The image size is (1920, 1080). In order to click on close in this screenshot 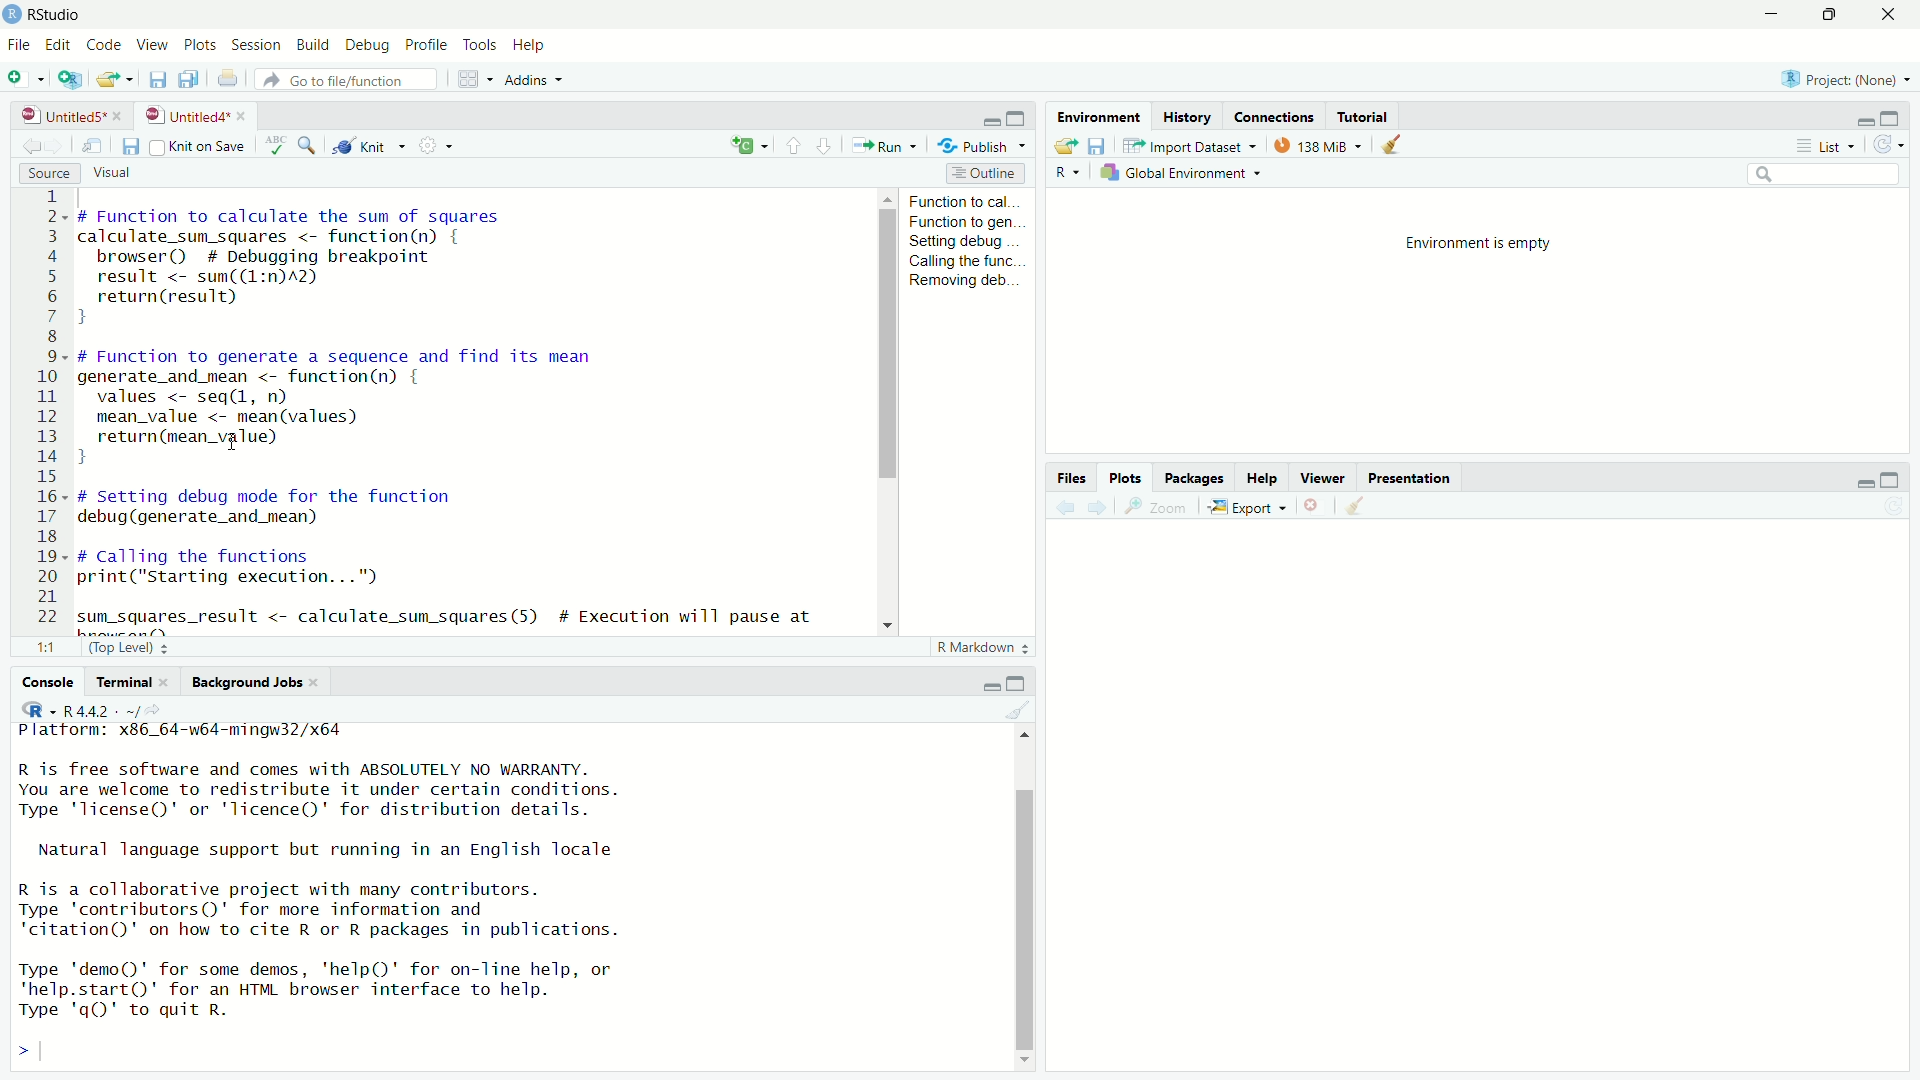, I will do `click(321, 683)`.